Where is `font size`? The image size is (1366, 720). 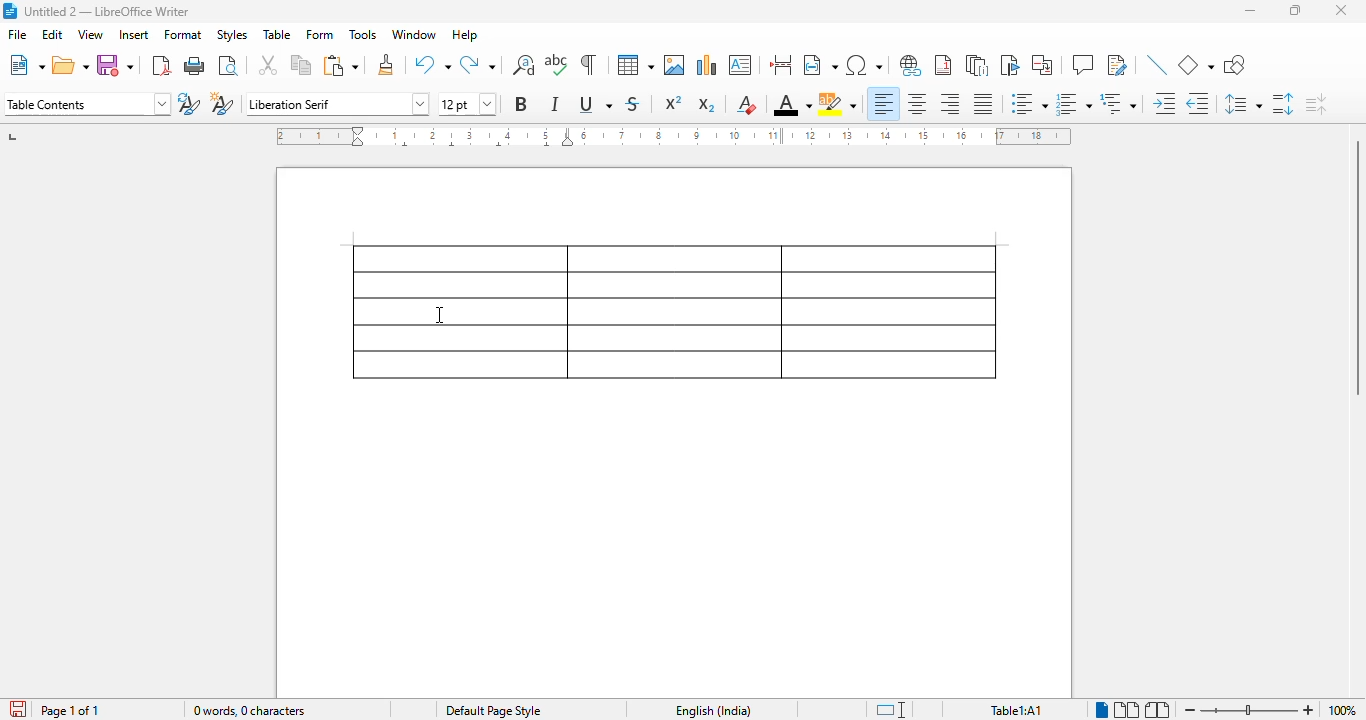
font size is located at coordinates (466, 104).